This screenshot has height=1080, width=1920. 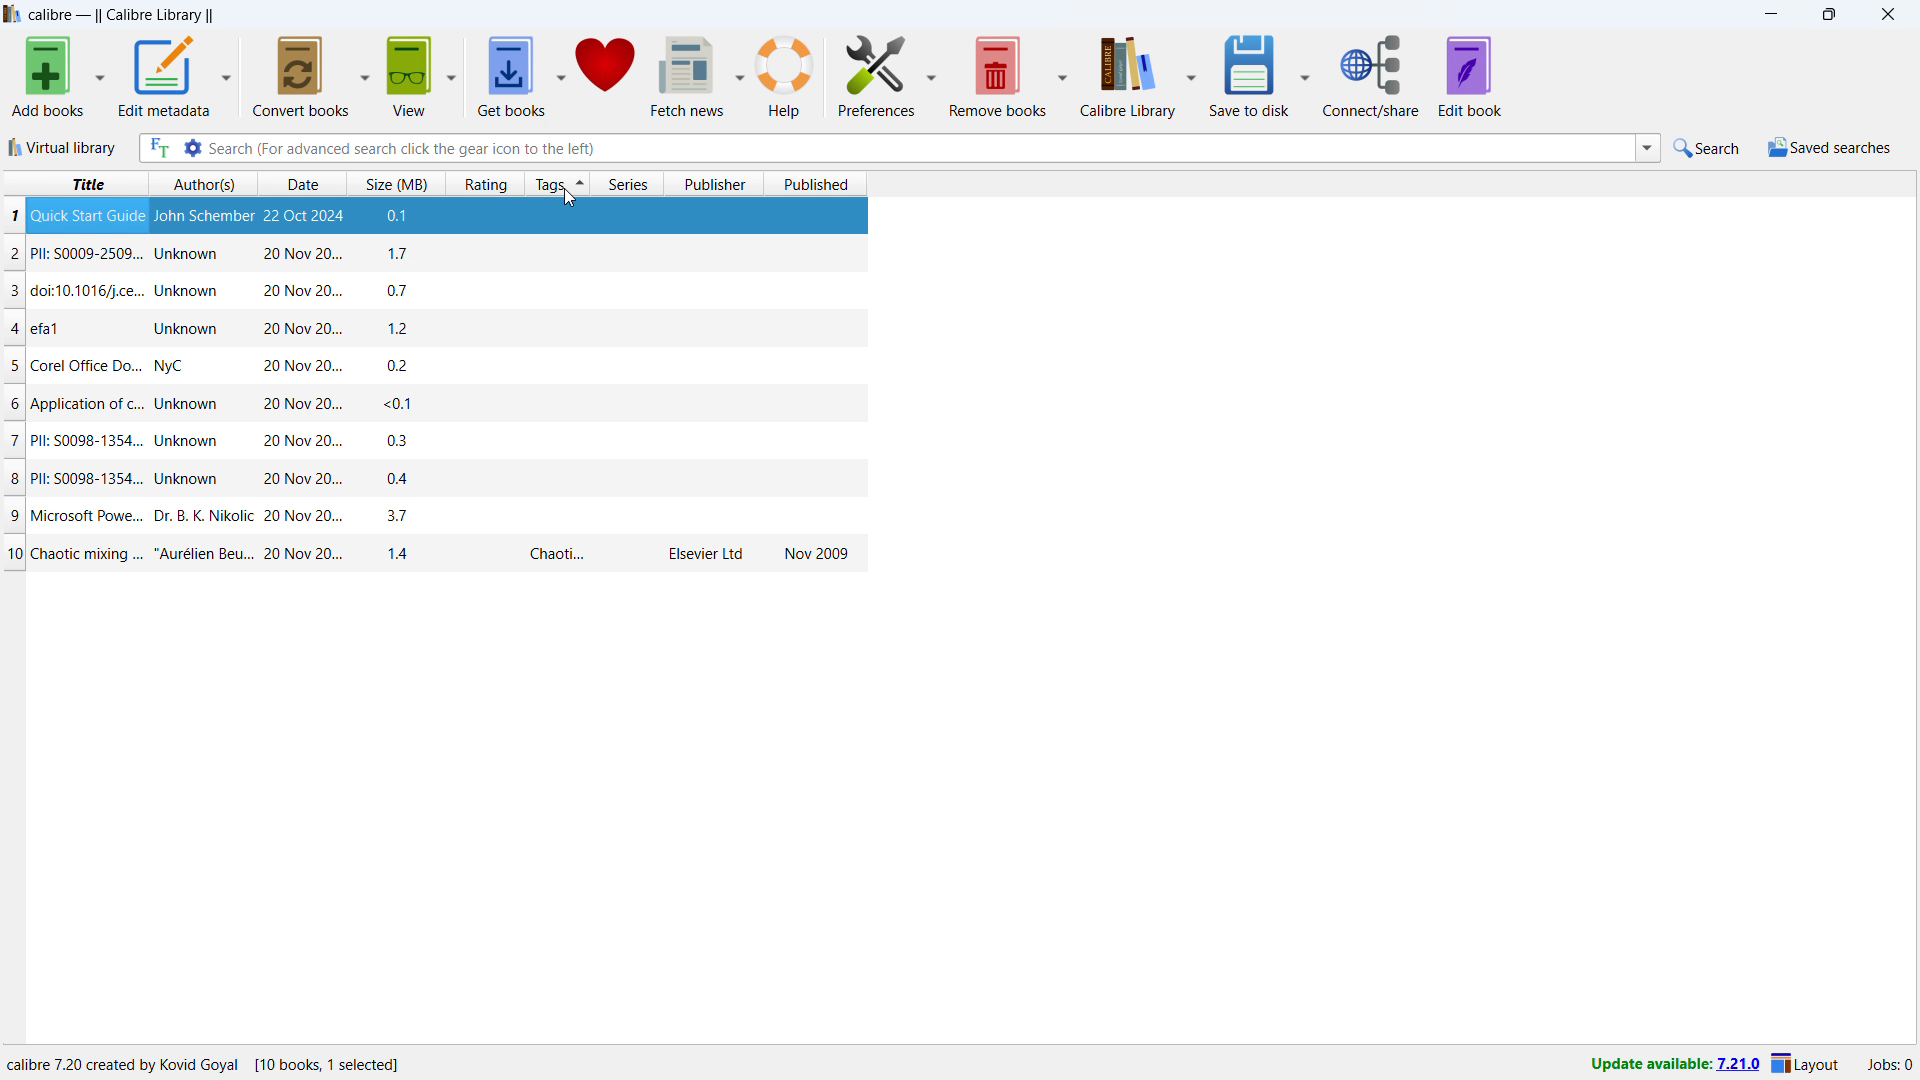 What do you see at coordinates (429, 291) in the screenshot?
I see `one book entry` at bounding box center [429, 291].